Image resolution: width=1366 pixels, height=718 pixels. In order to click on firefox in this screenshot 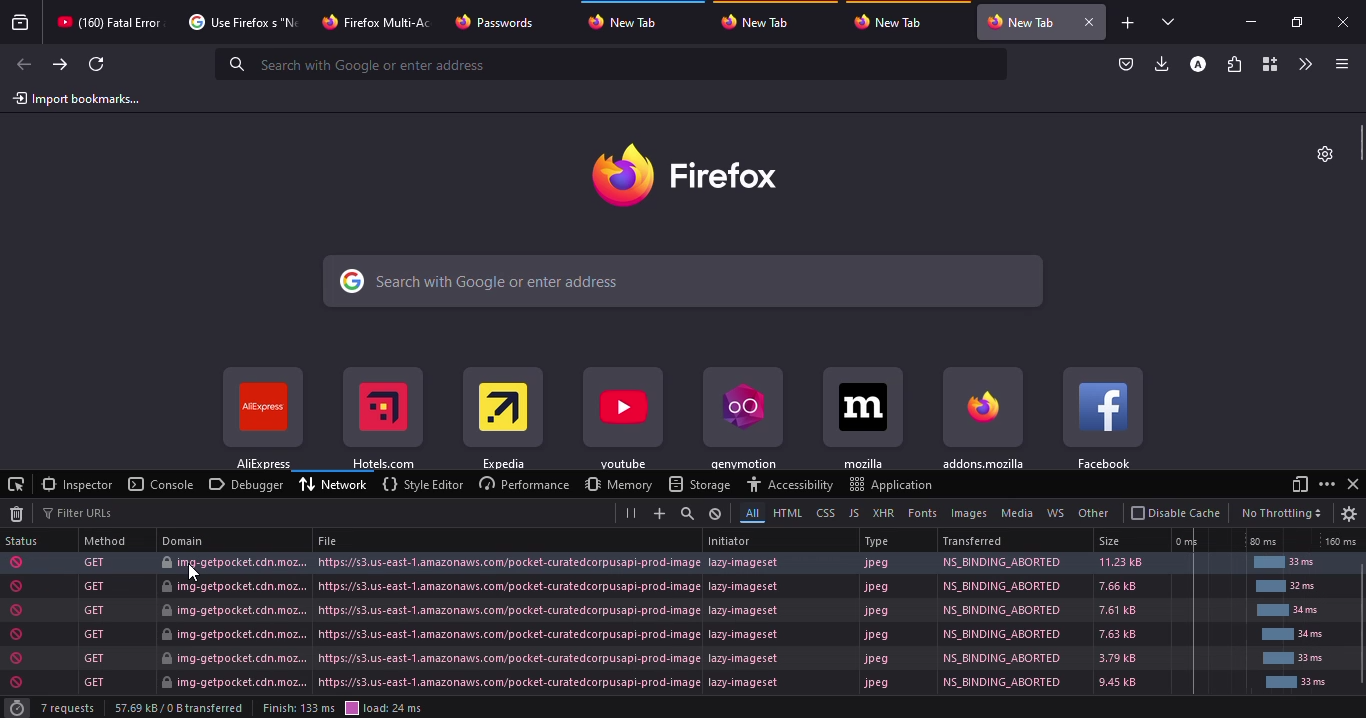, I will do `click(684, 172)`.